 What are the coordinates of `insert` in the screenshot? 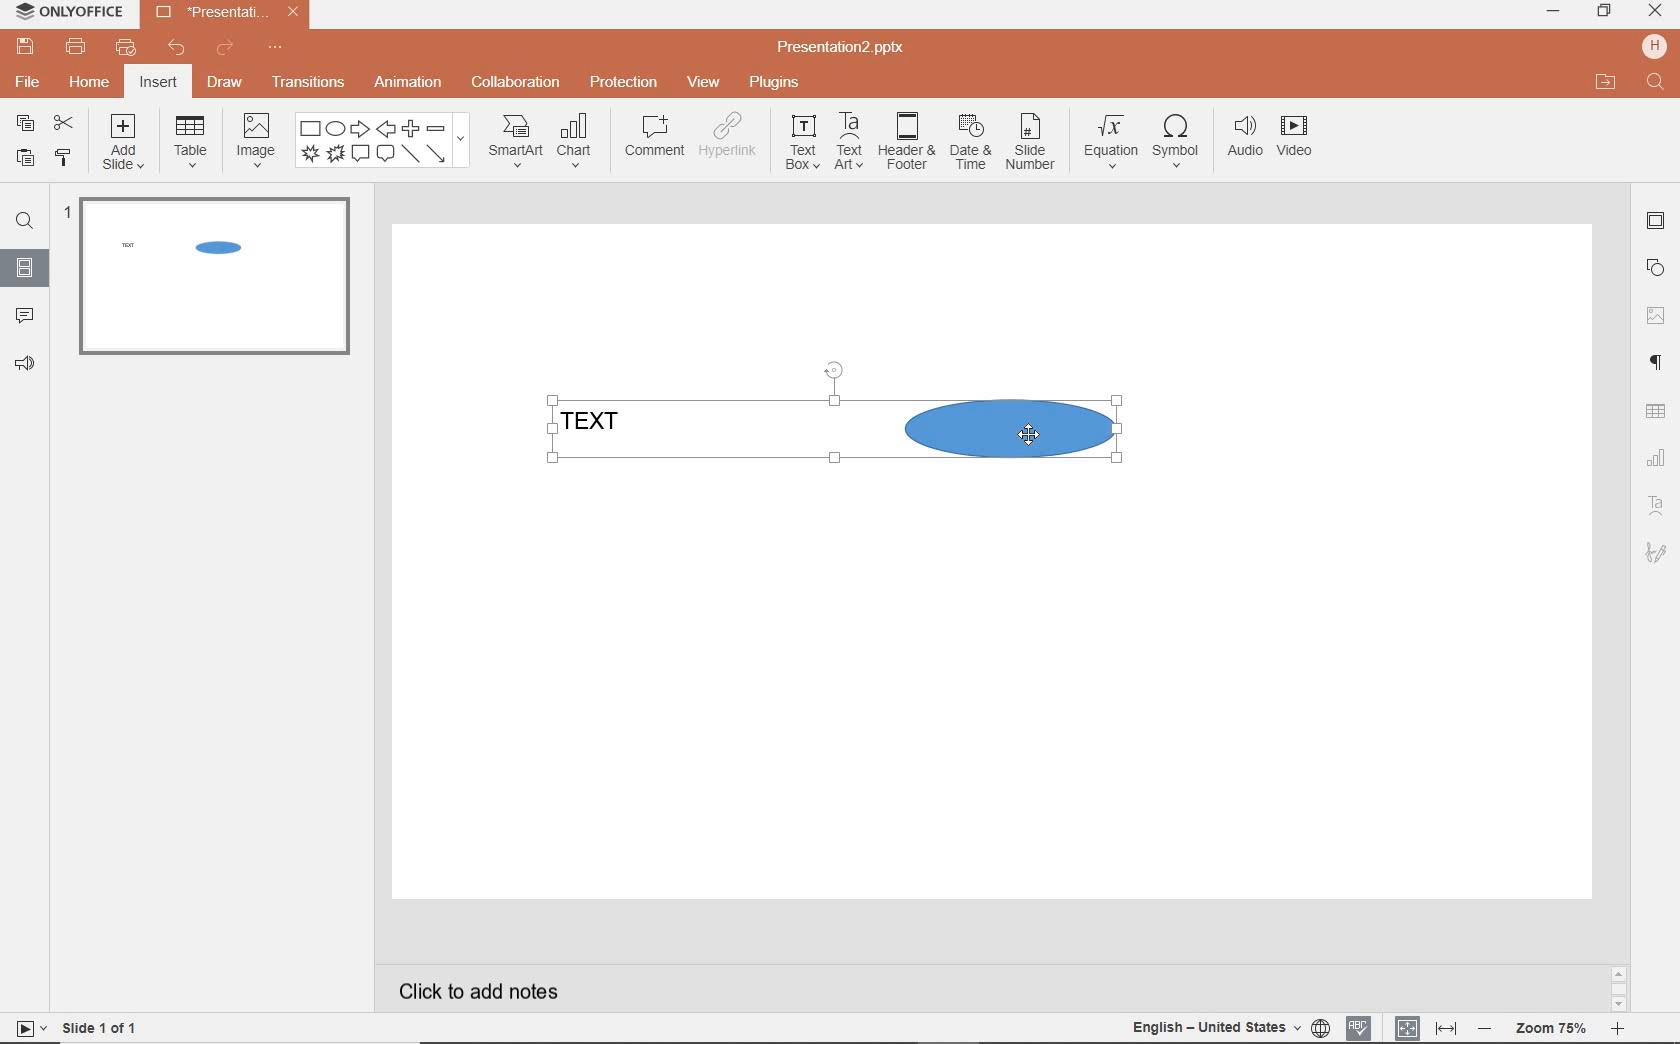 It's located at (160, 83).